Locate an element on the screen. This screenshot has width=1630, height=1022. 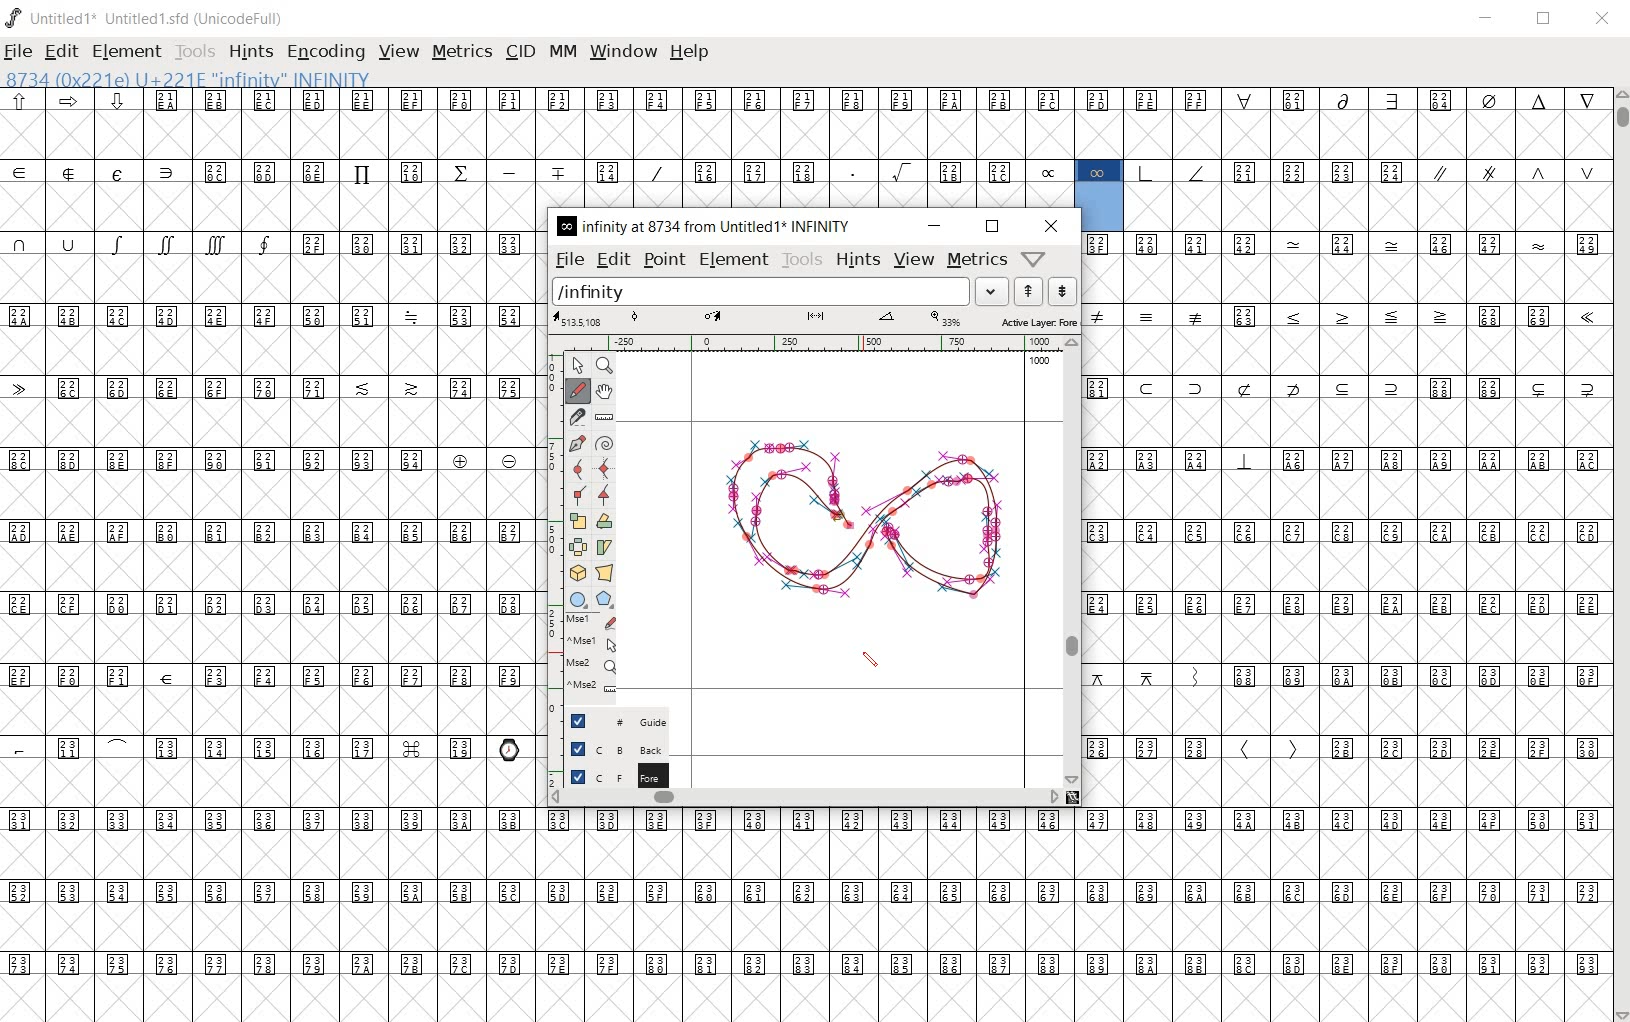
selected glyph slot is located at coordinates (1100, 207).